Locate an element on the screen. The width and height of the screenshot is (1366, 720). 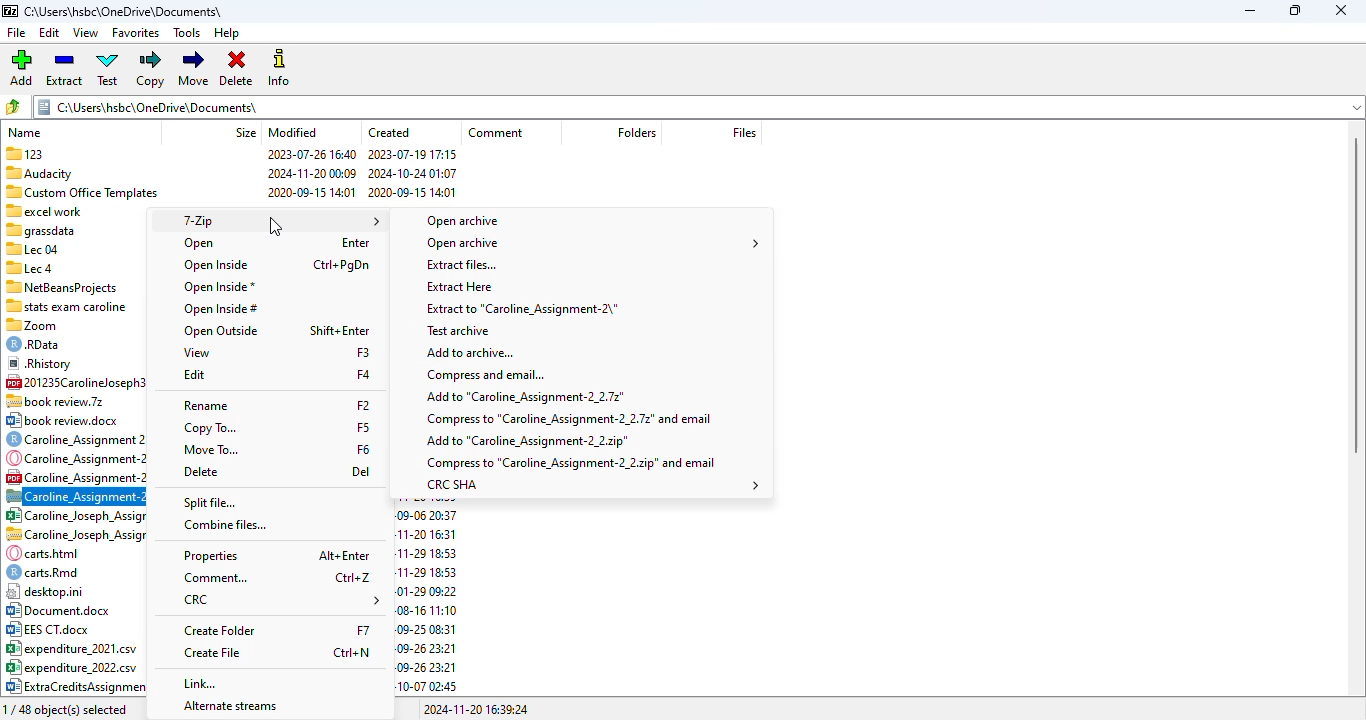
modified is located at coordinates (293, 132).